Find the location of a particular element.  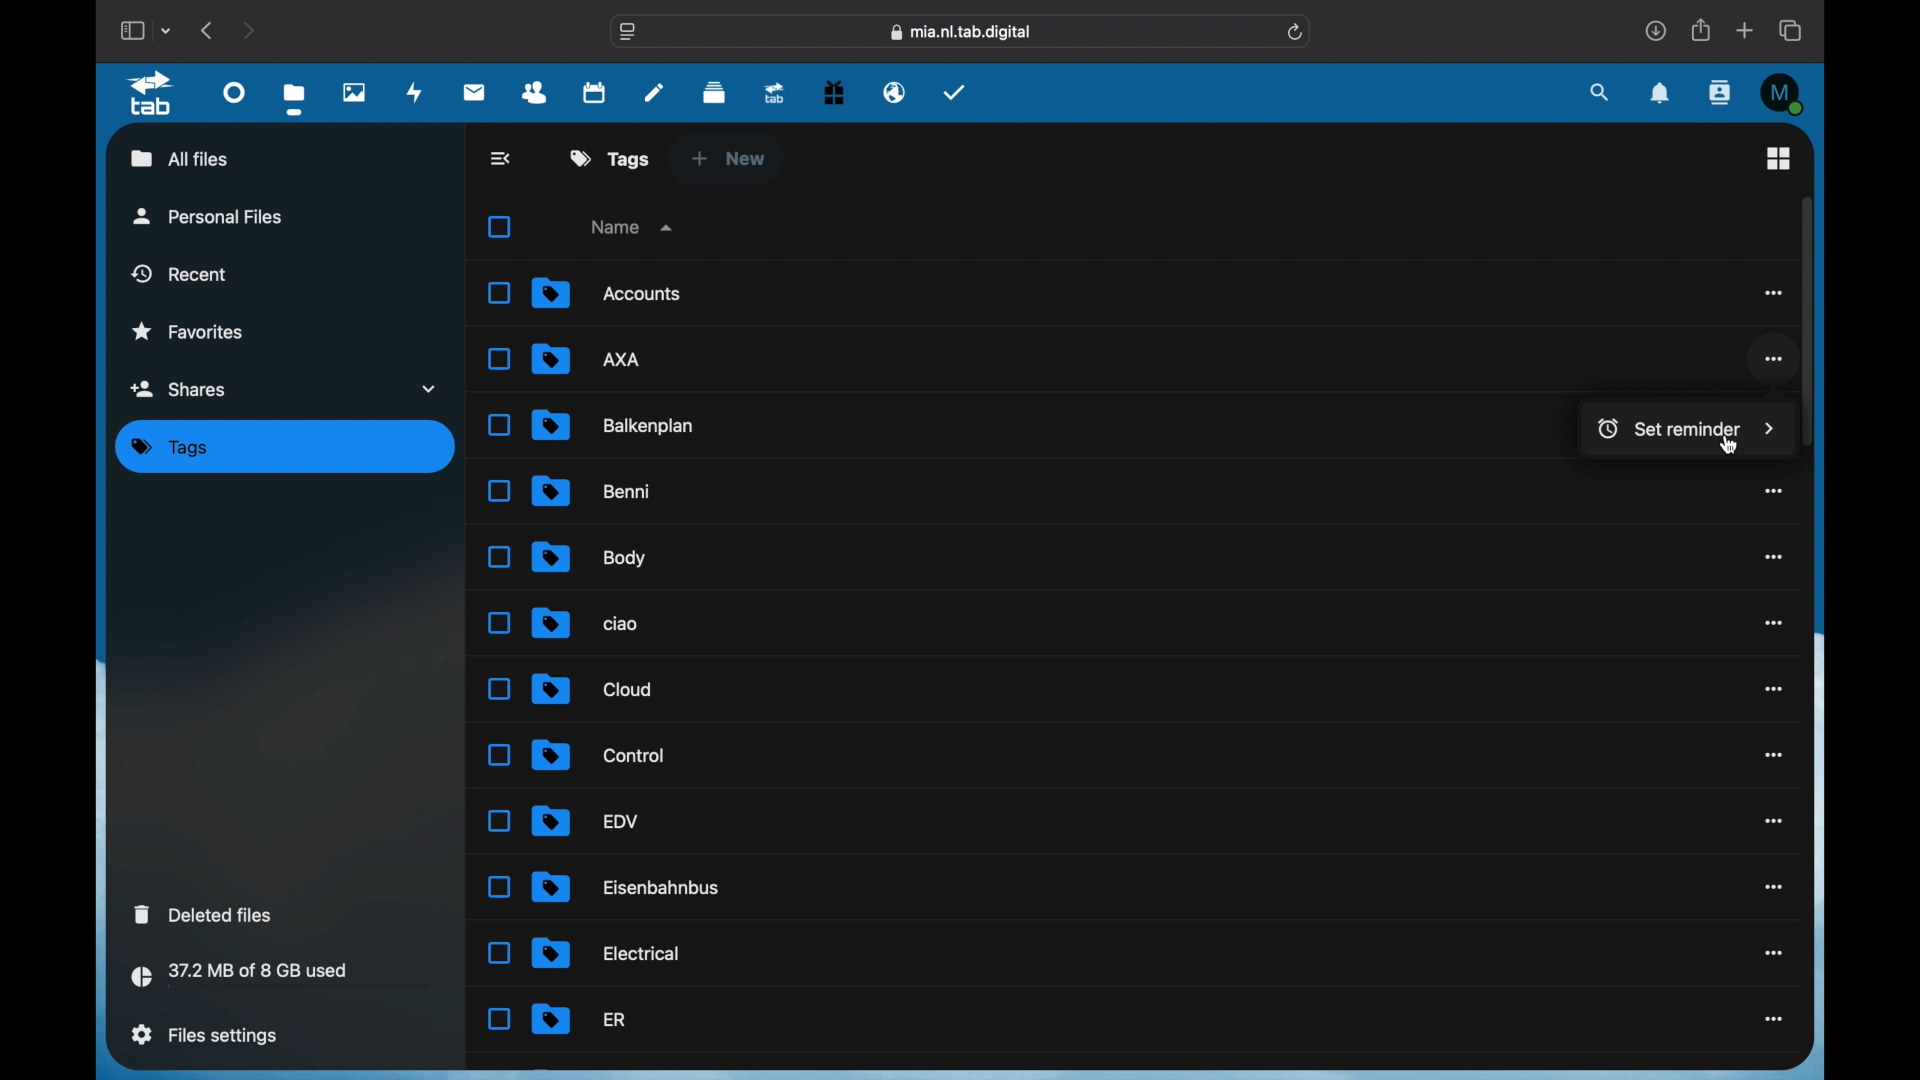

file is located at coordinates (586, 621).